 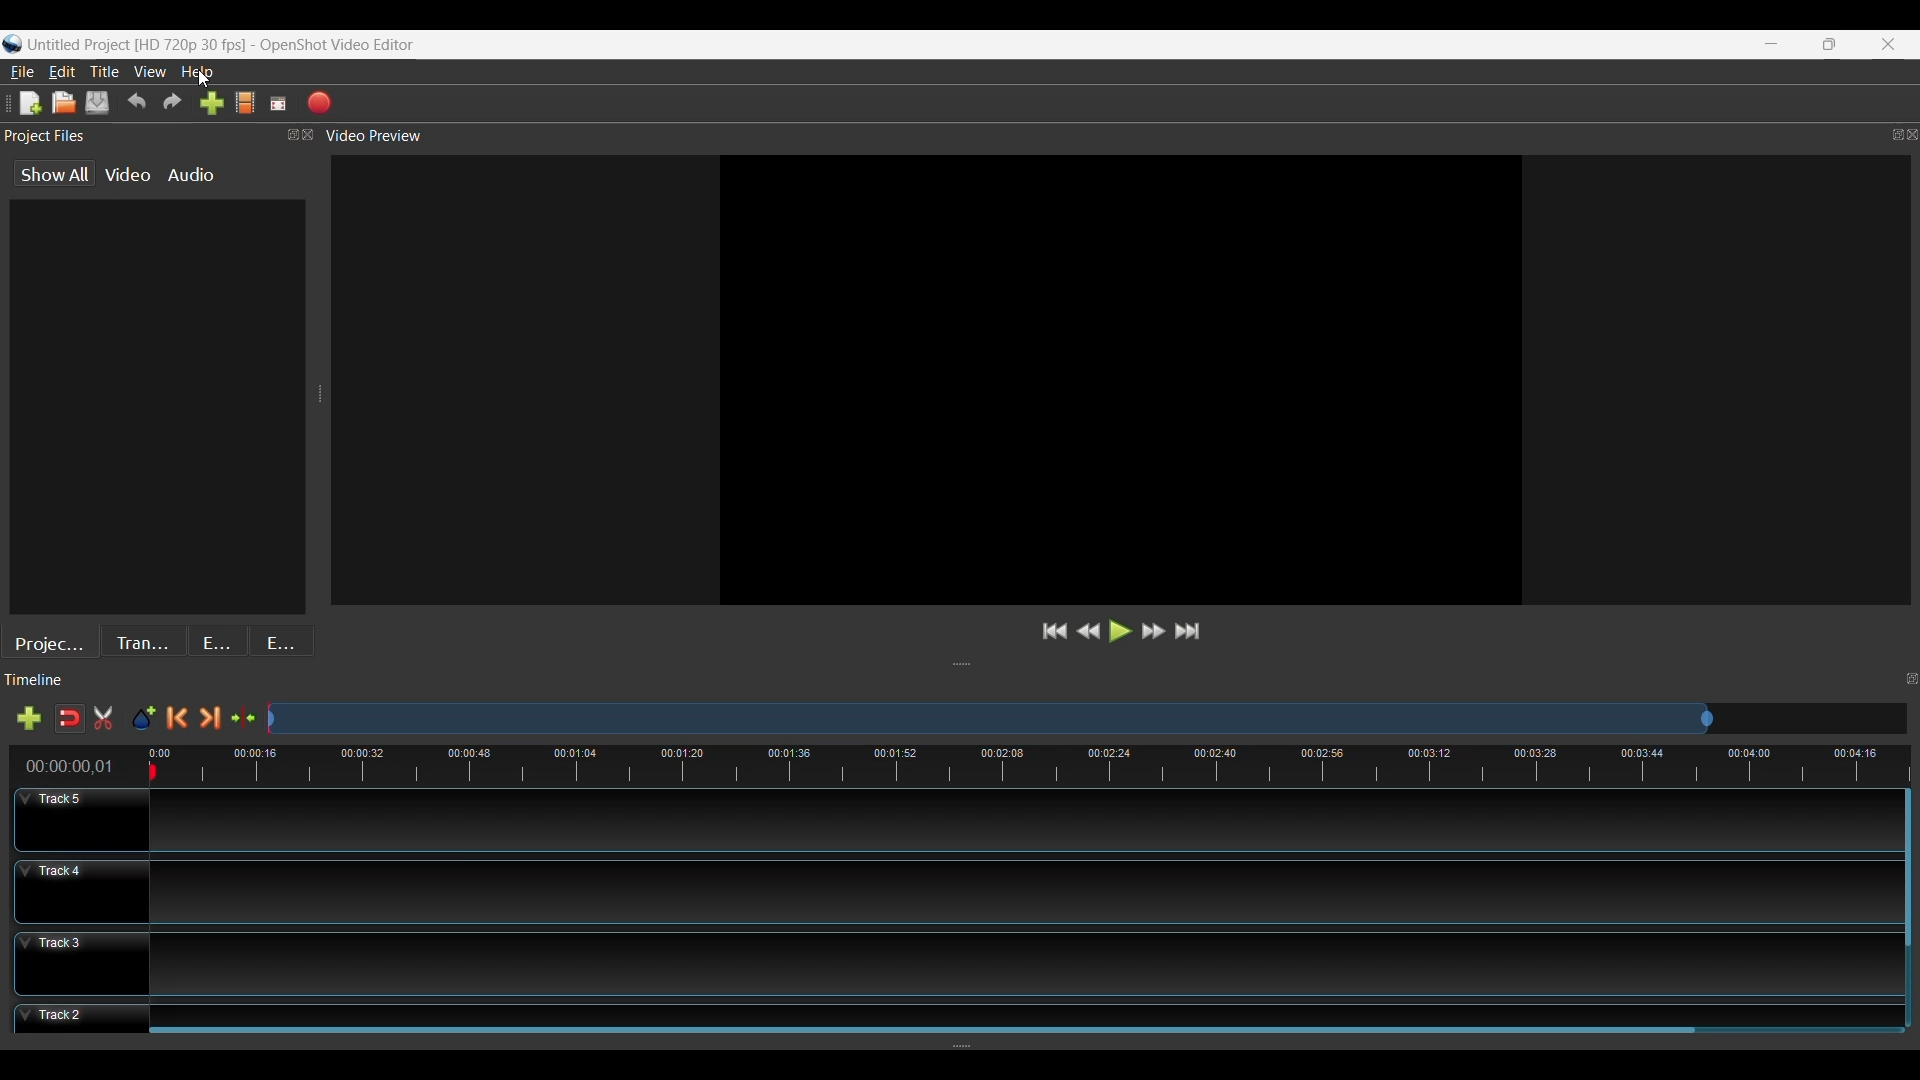 What do you see at coordinates (1888, 45) in the screenshot?
I see `Close` at bounding box center [1888, 45].